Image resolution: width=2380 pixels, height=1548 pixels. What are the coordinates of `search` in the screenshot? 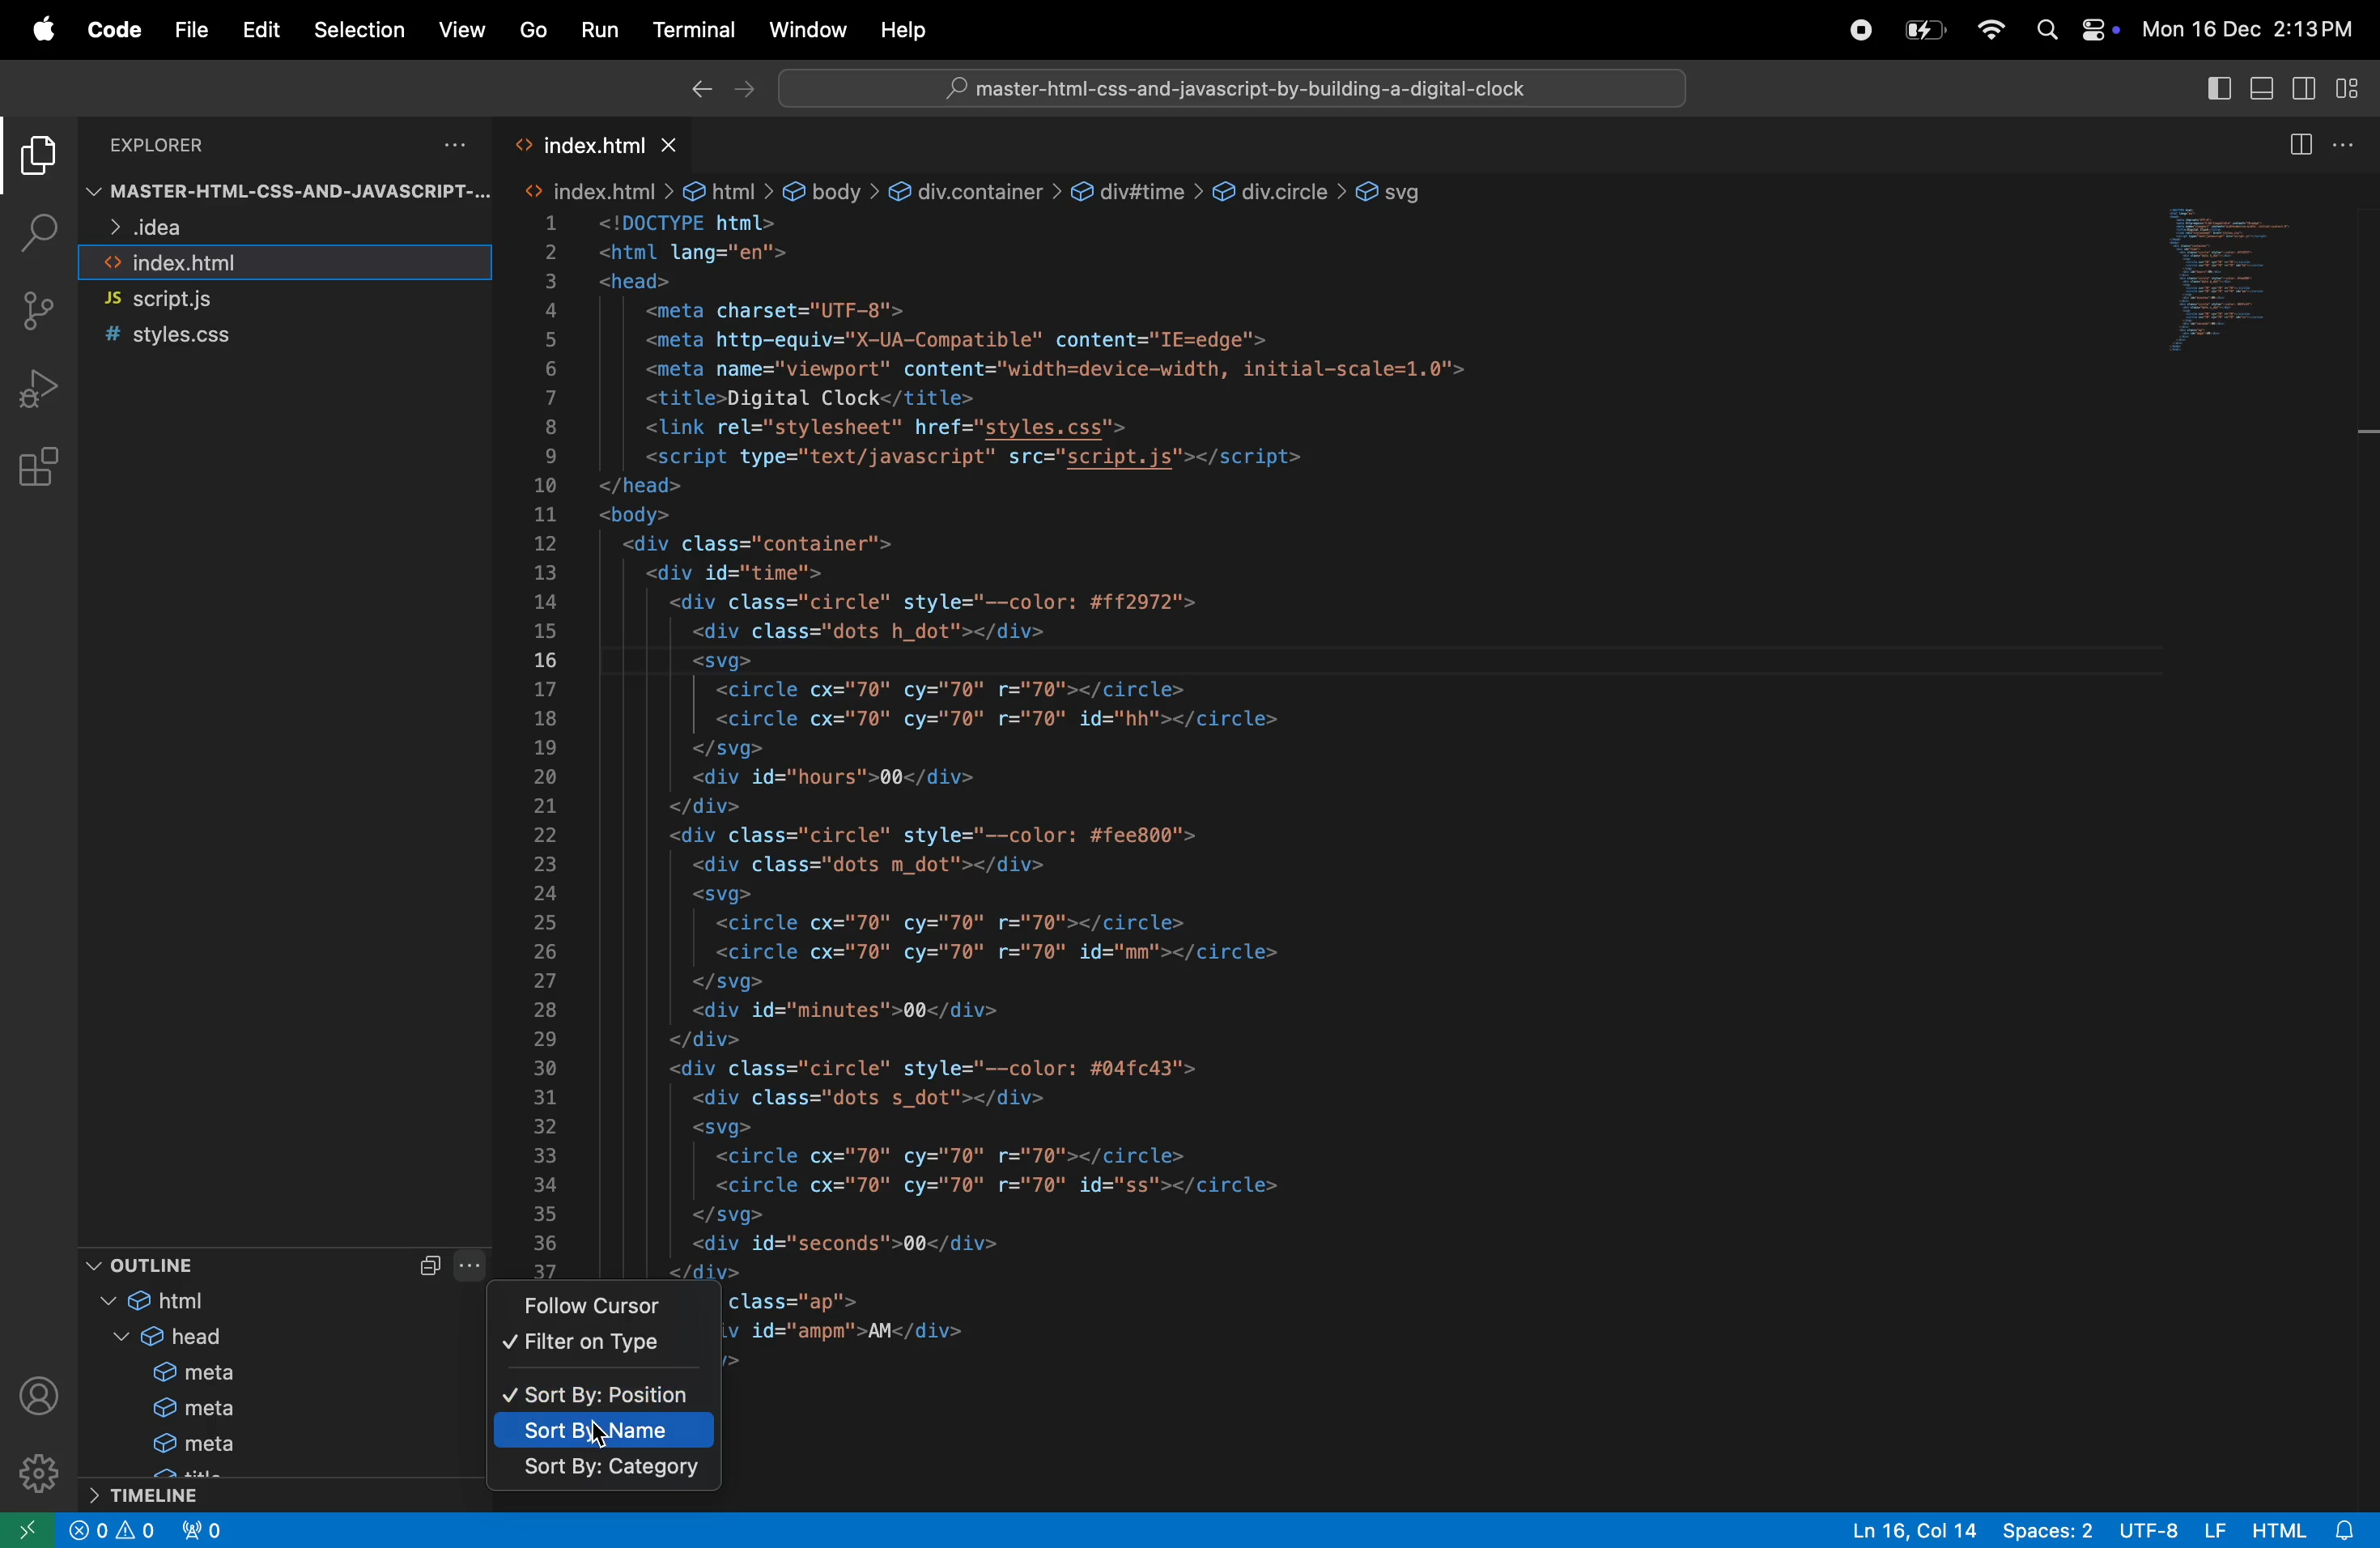 It's located at (36, 234).